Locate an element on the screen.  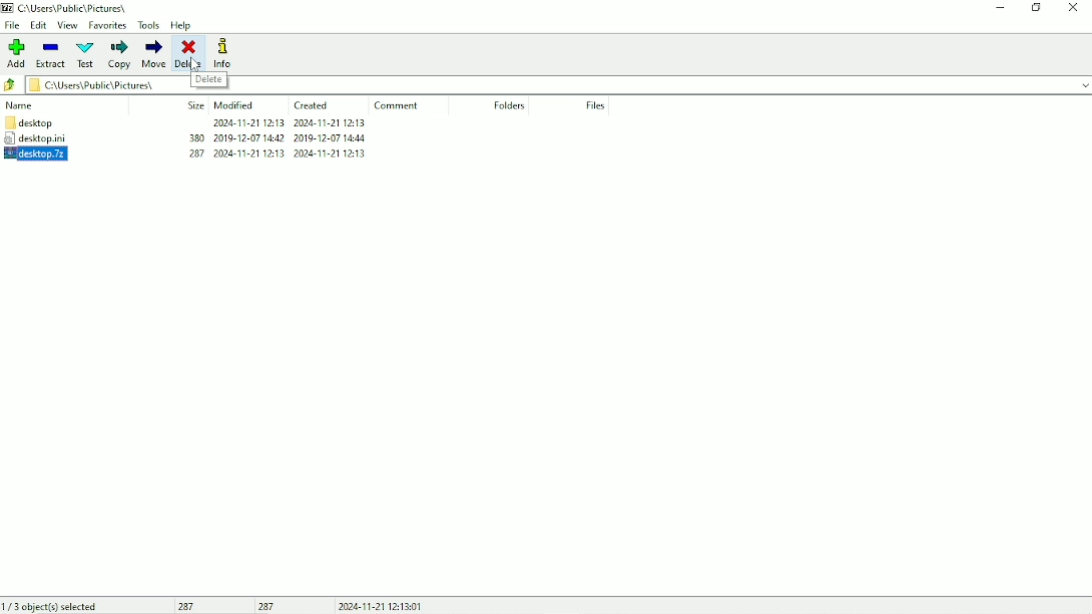
Date and Time is located at coordinates (383, 606).